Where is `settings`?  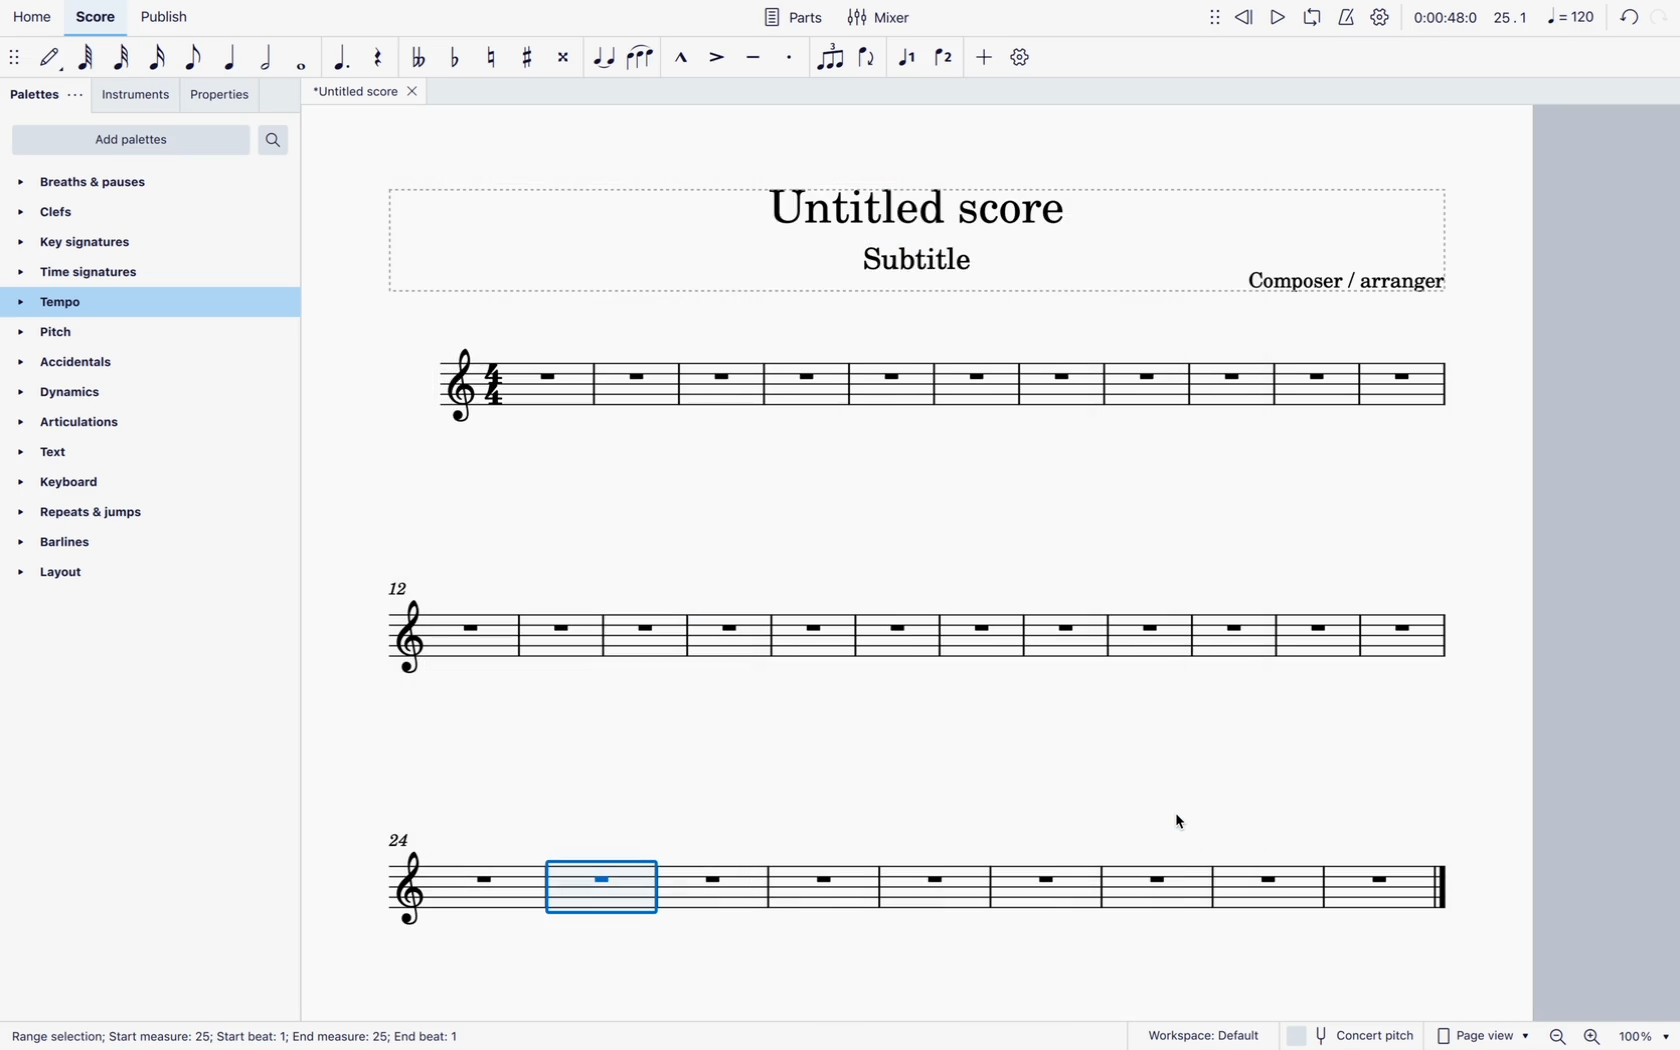
settings is located at coordinates (1380, 19).